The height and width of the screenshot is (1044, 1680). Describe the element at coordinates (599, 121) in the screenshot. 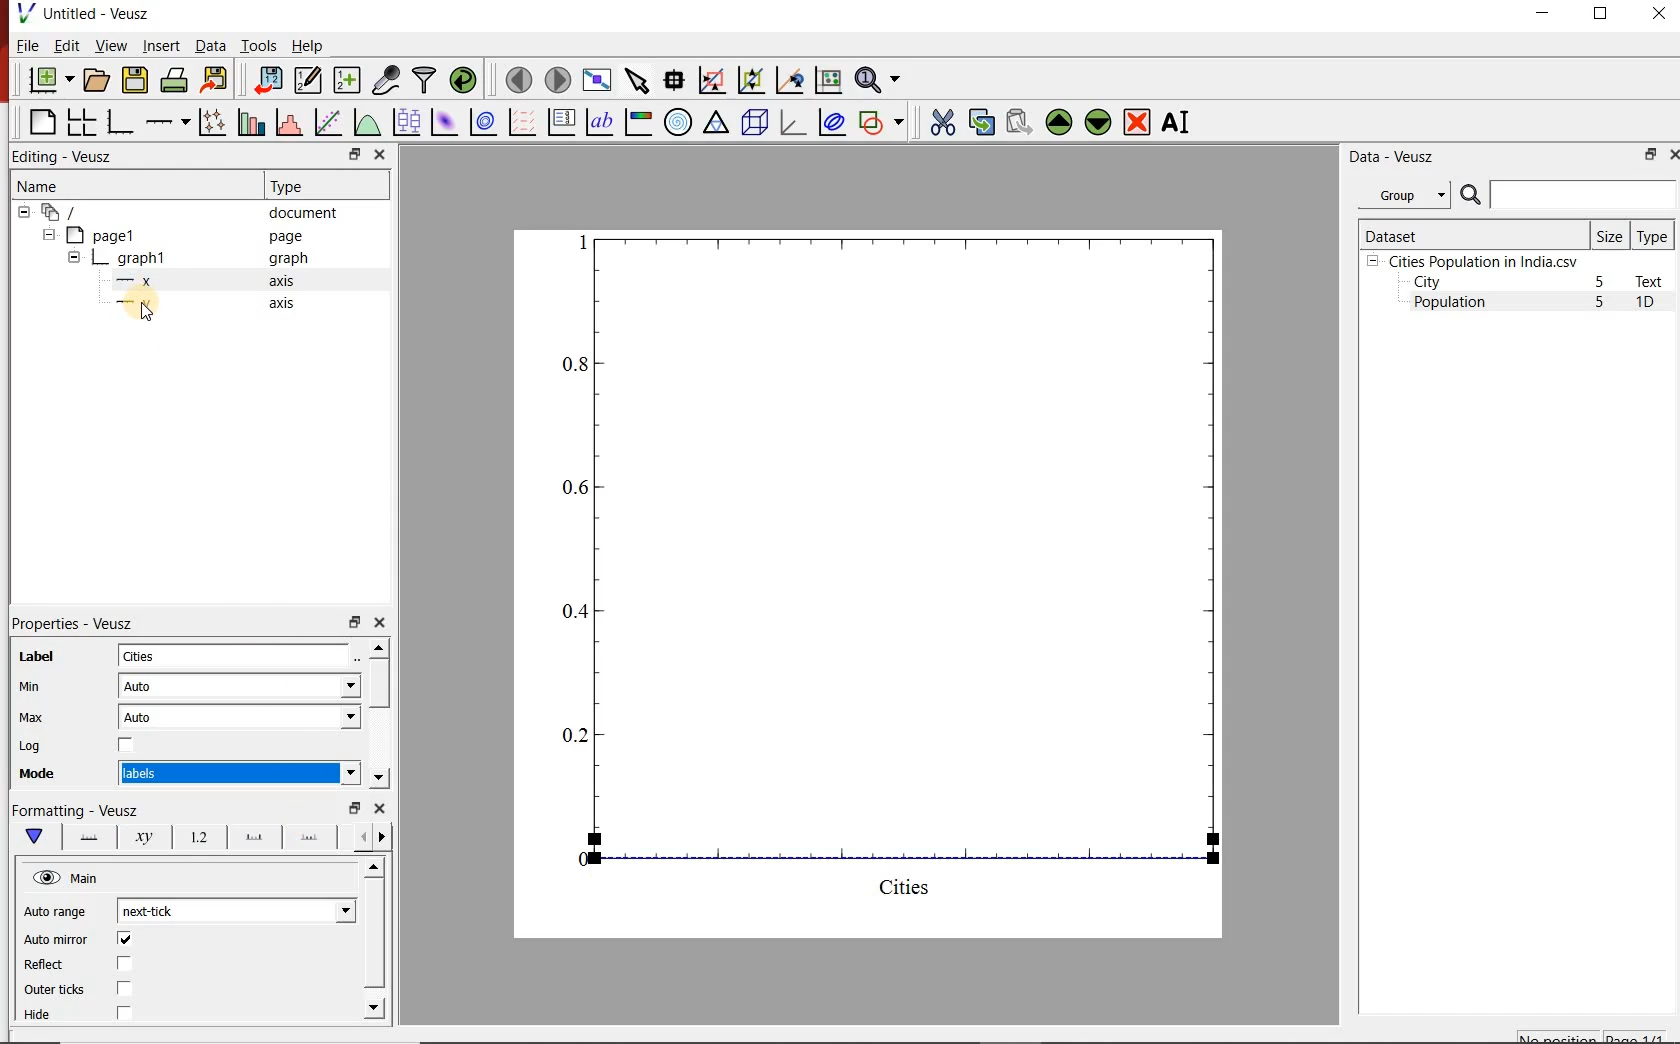

I see `text label` at that location.